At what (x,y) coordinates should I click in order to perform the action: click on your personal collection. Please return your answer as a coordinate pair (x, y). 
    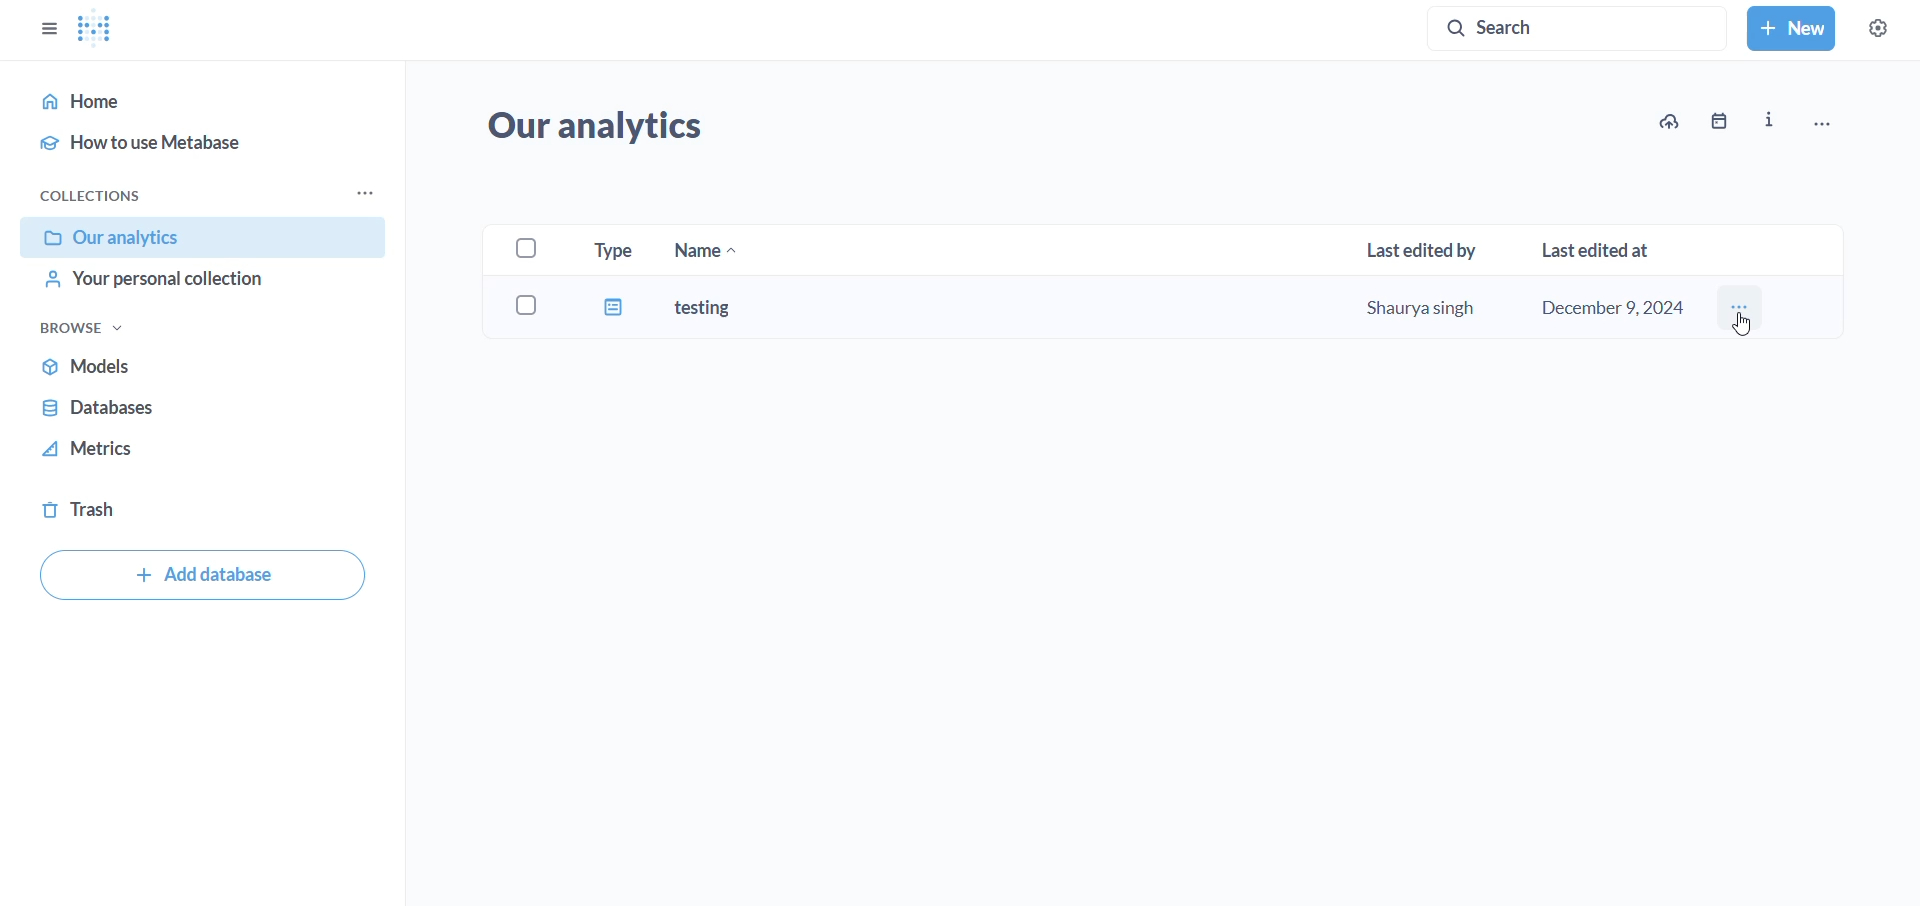
    Looking at the image, I should click on (188, 289).